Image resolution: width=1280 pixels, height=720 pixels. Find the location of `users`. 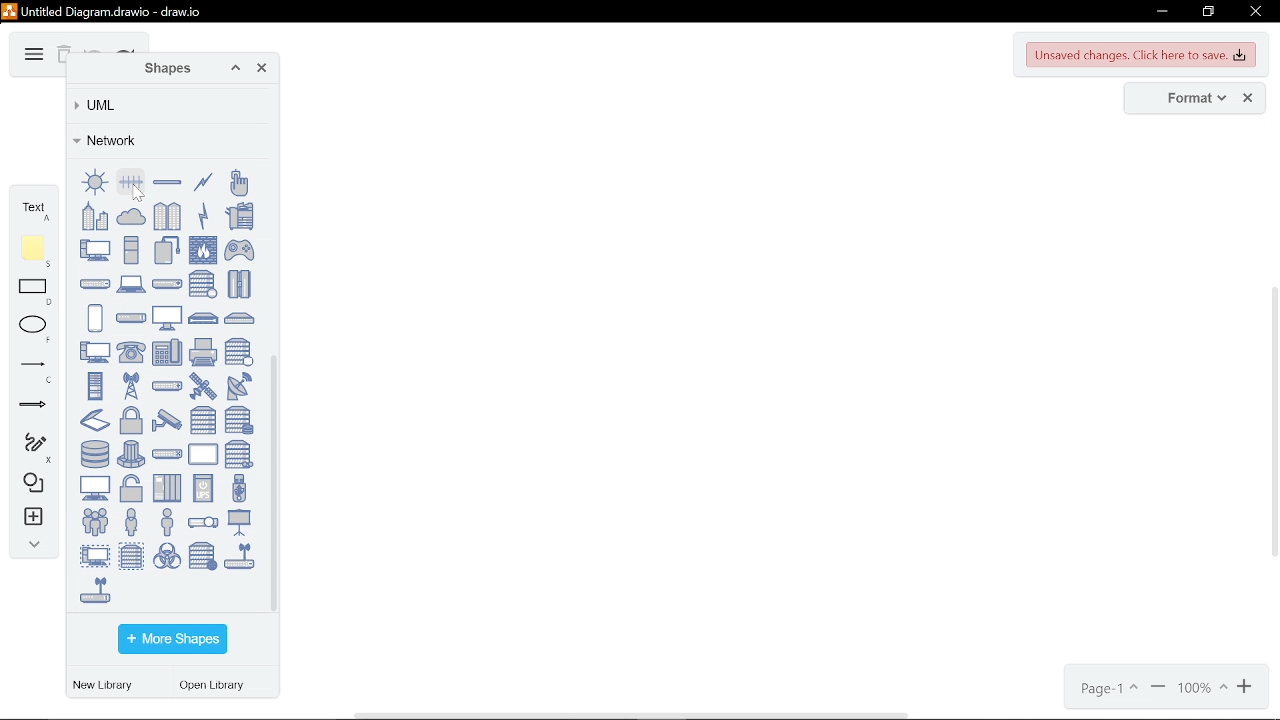

users is located at coordinates (95, 521).